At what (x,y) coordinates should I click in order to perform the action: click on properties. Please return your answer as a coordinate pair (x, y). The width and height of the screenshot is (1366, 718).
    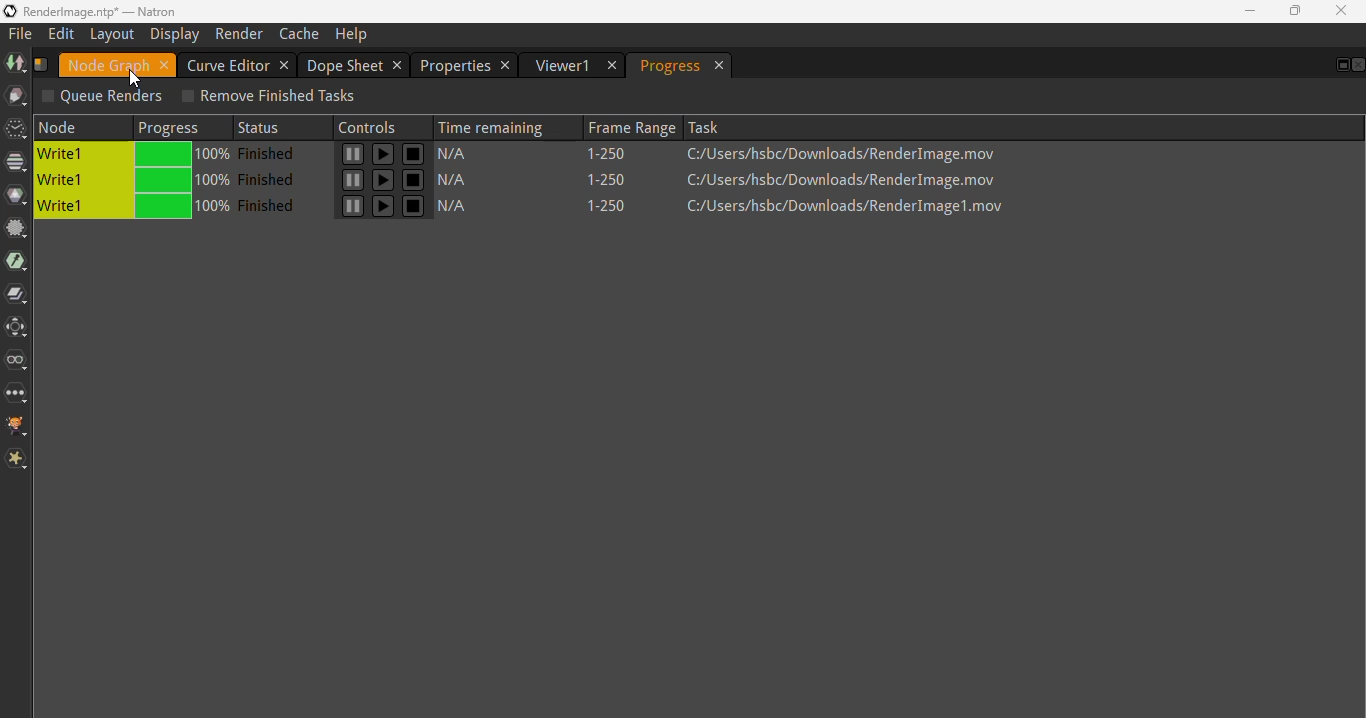
    Looking at the image, I should click on (454, 65).